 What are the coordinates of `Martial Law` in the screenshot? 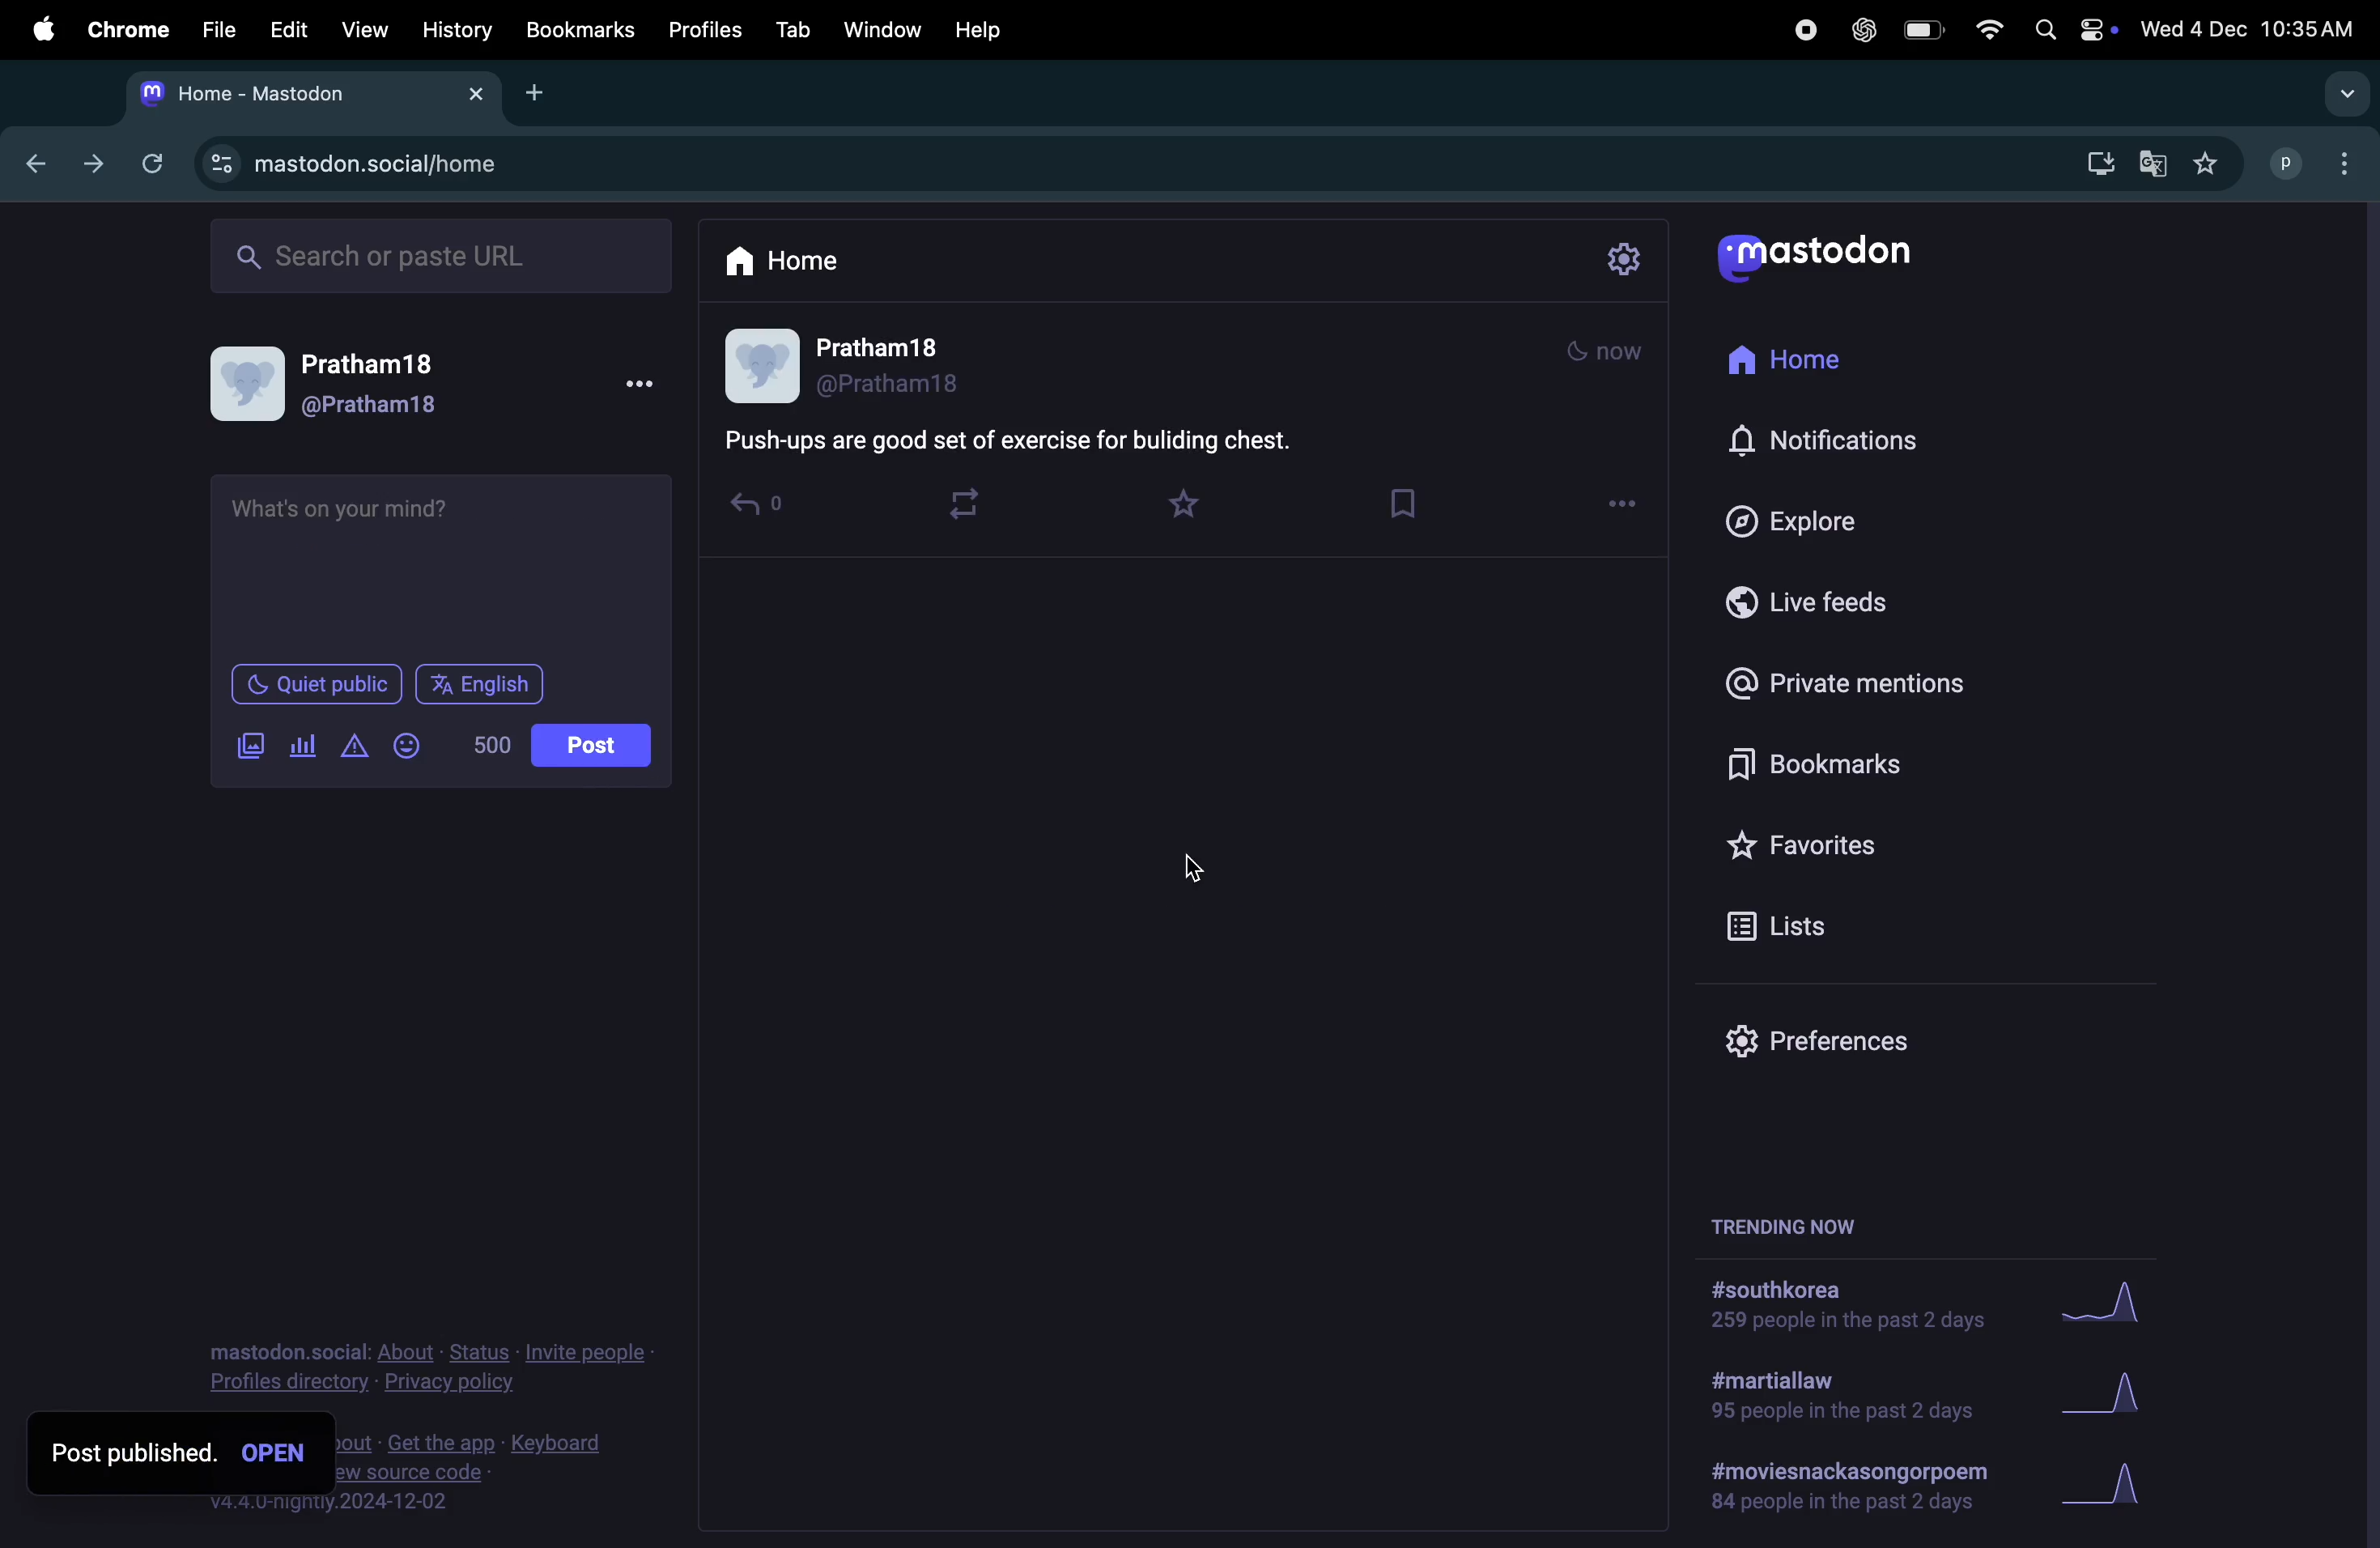 It's located at (1833, 1398).